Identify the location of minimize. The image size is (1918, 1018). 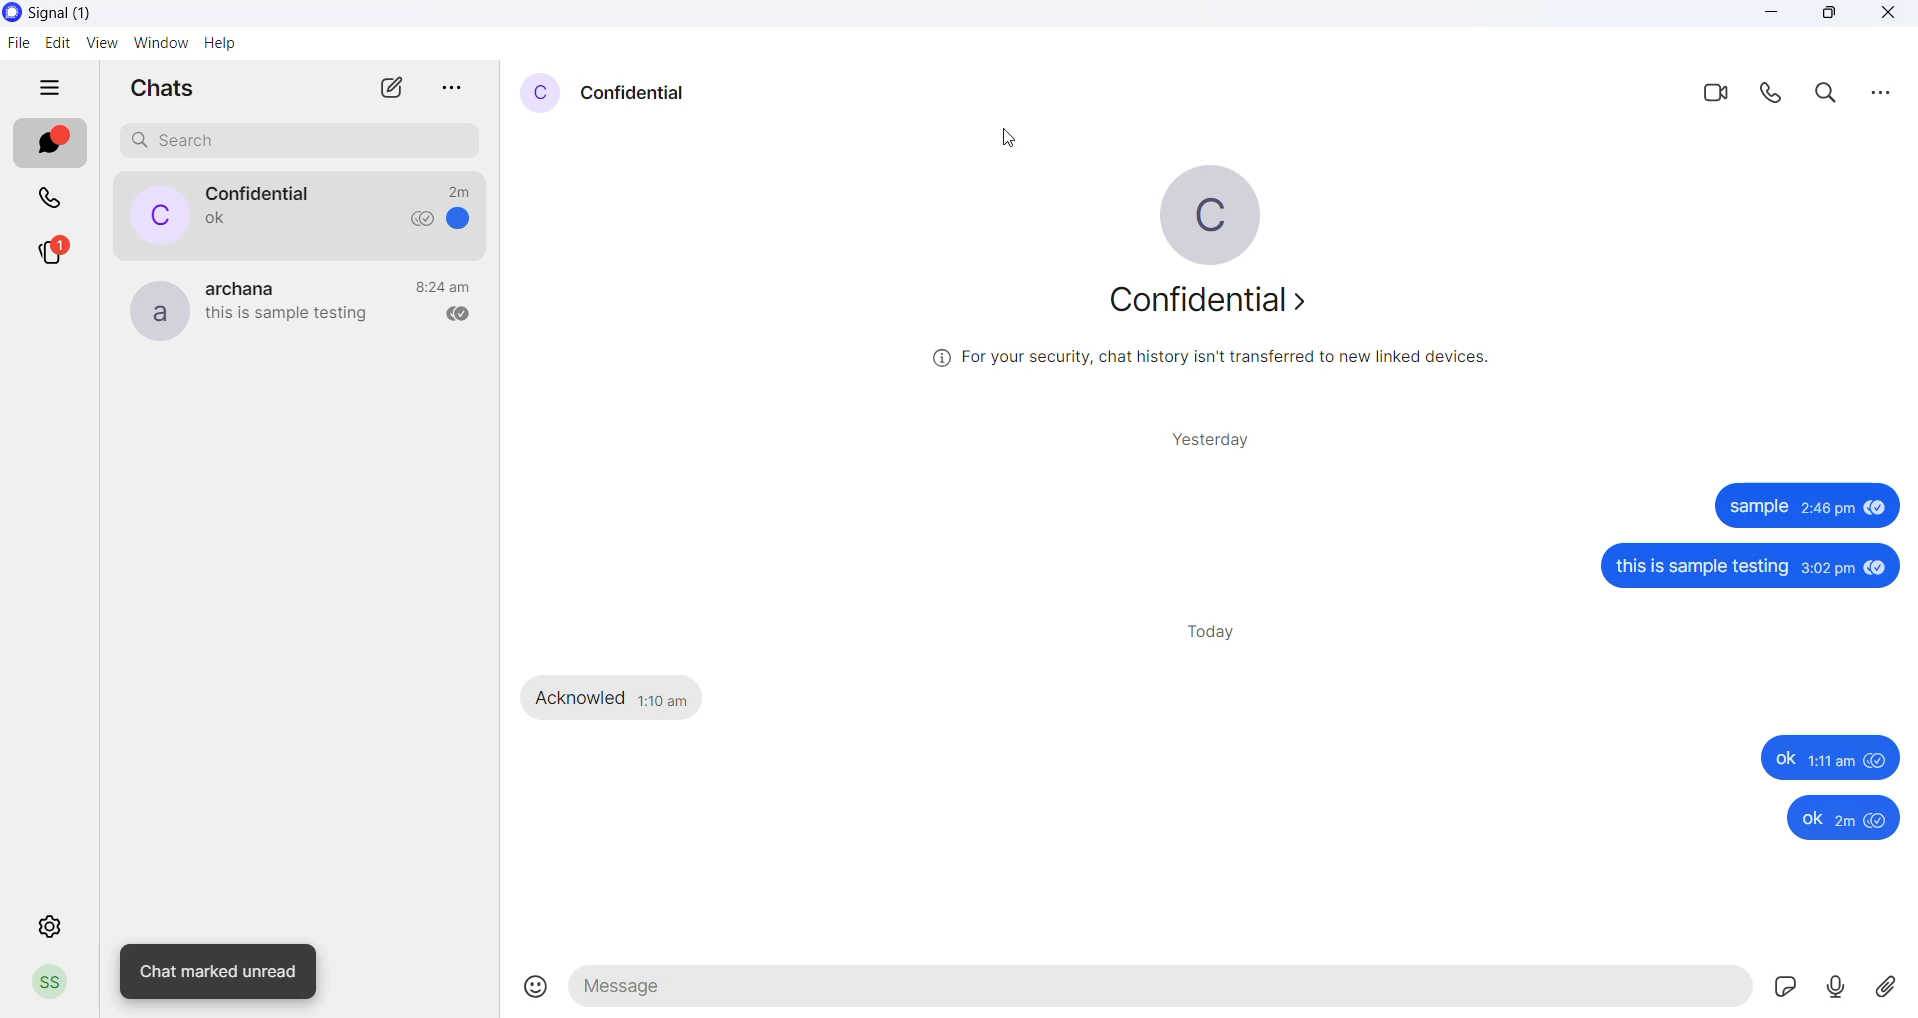
(1769, 18).